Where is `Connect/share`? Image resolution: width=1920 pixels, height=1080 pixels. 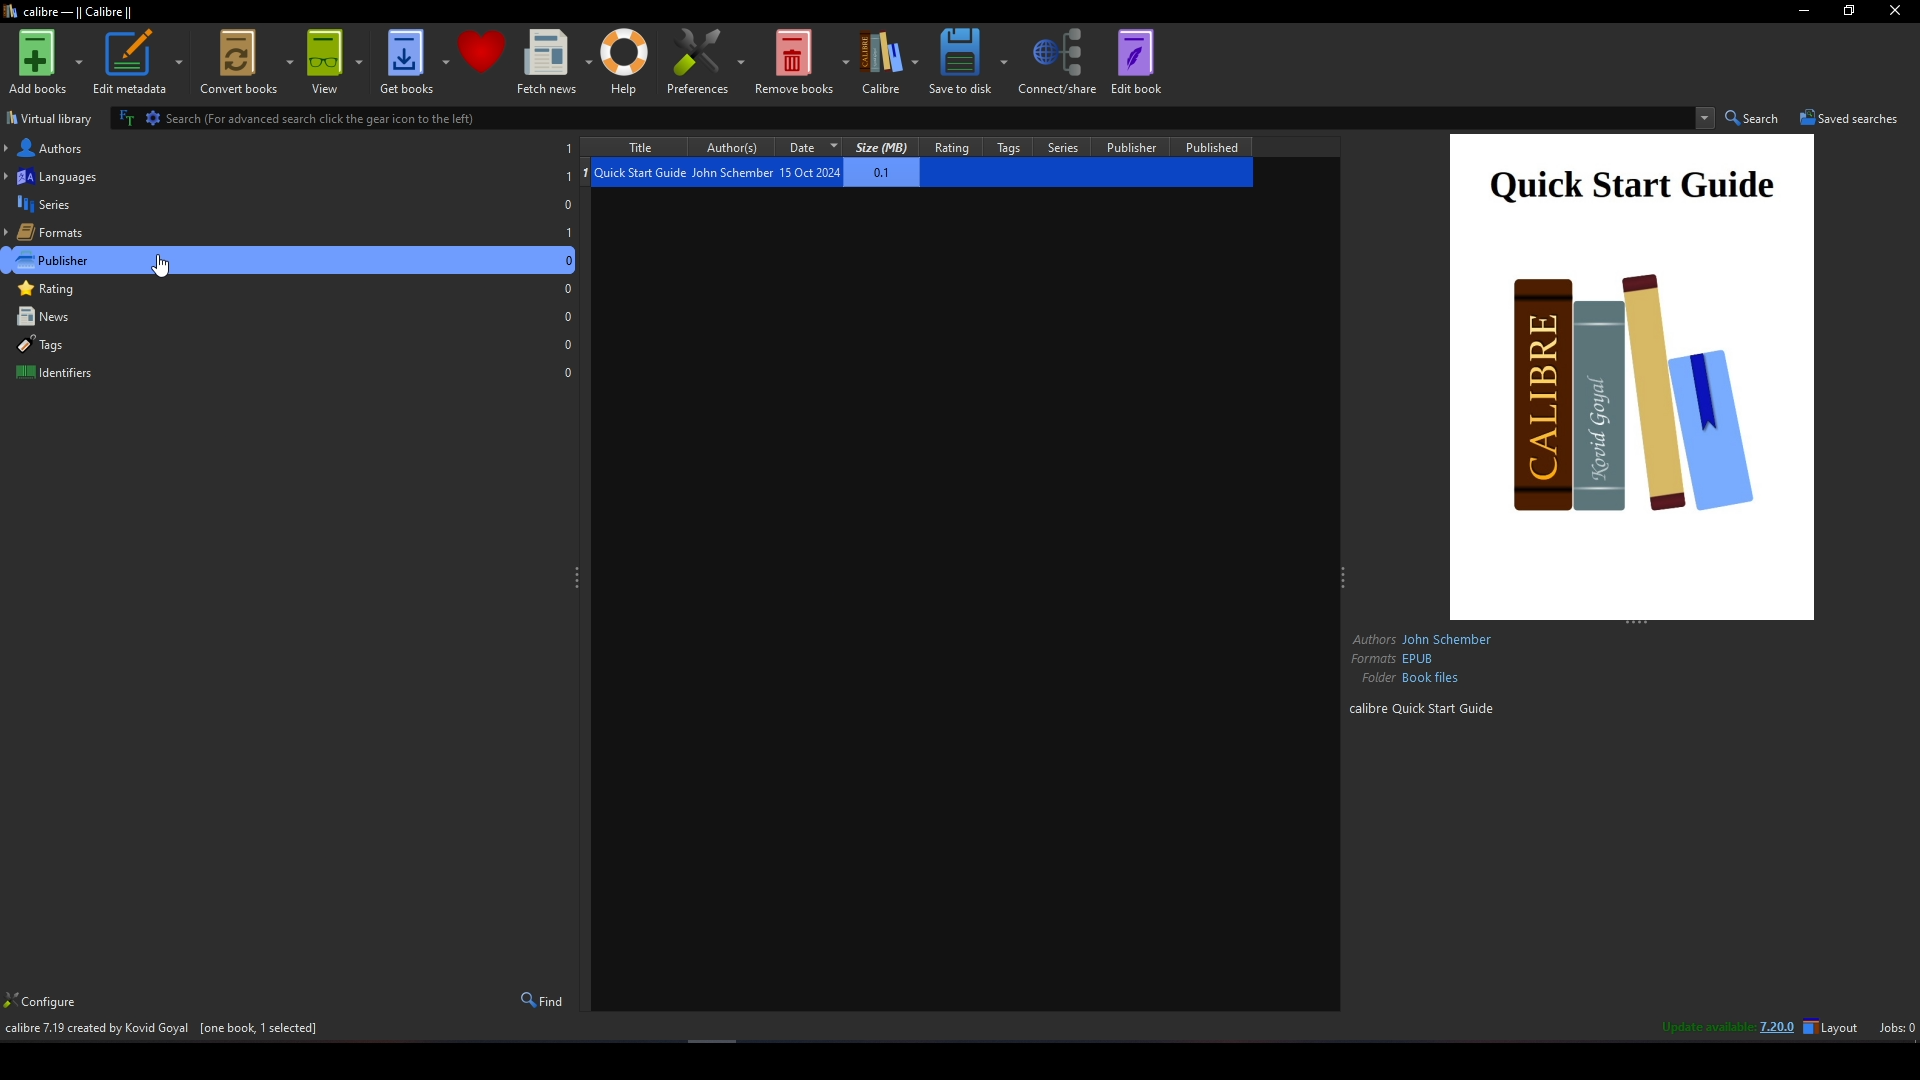 Connect/share is located at coordinates (1059, 60).